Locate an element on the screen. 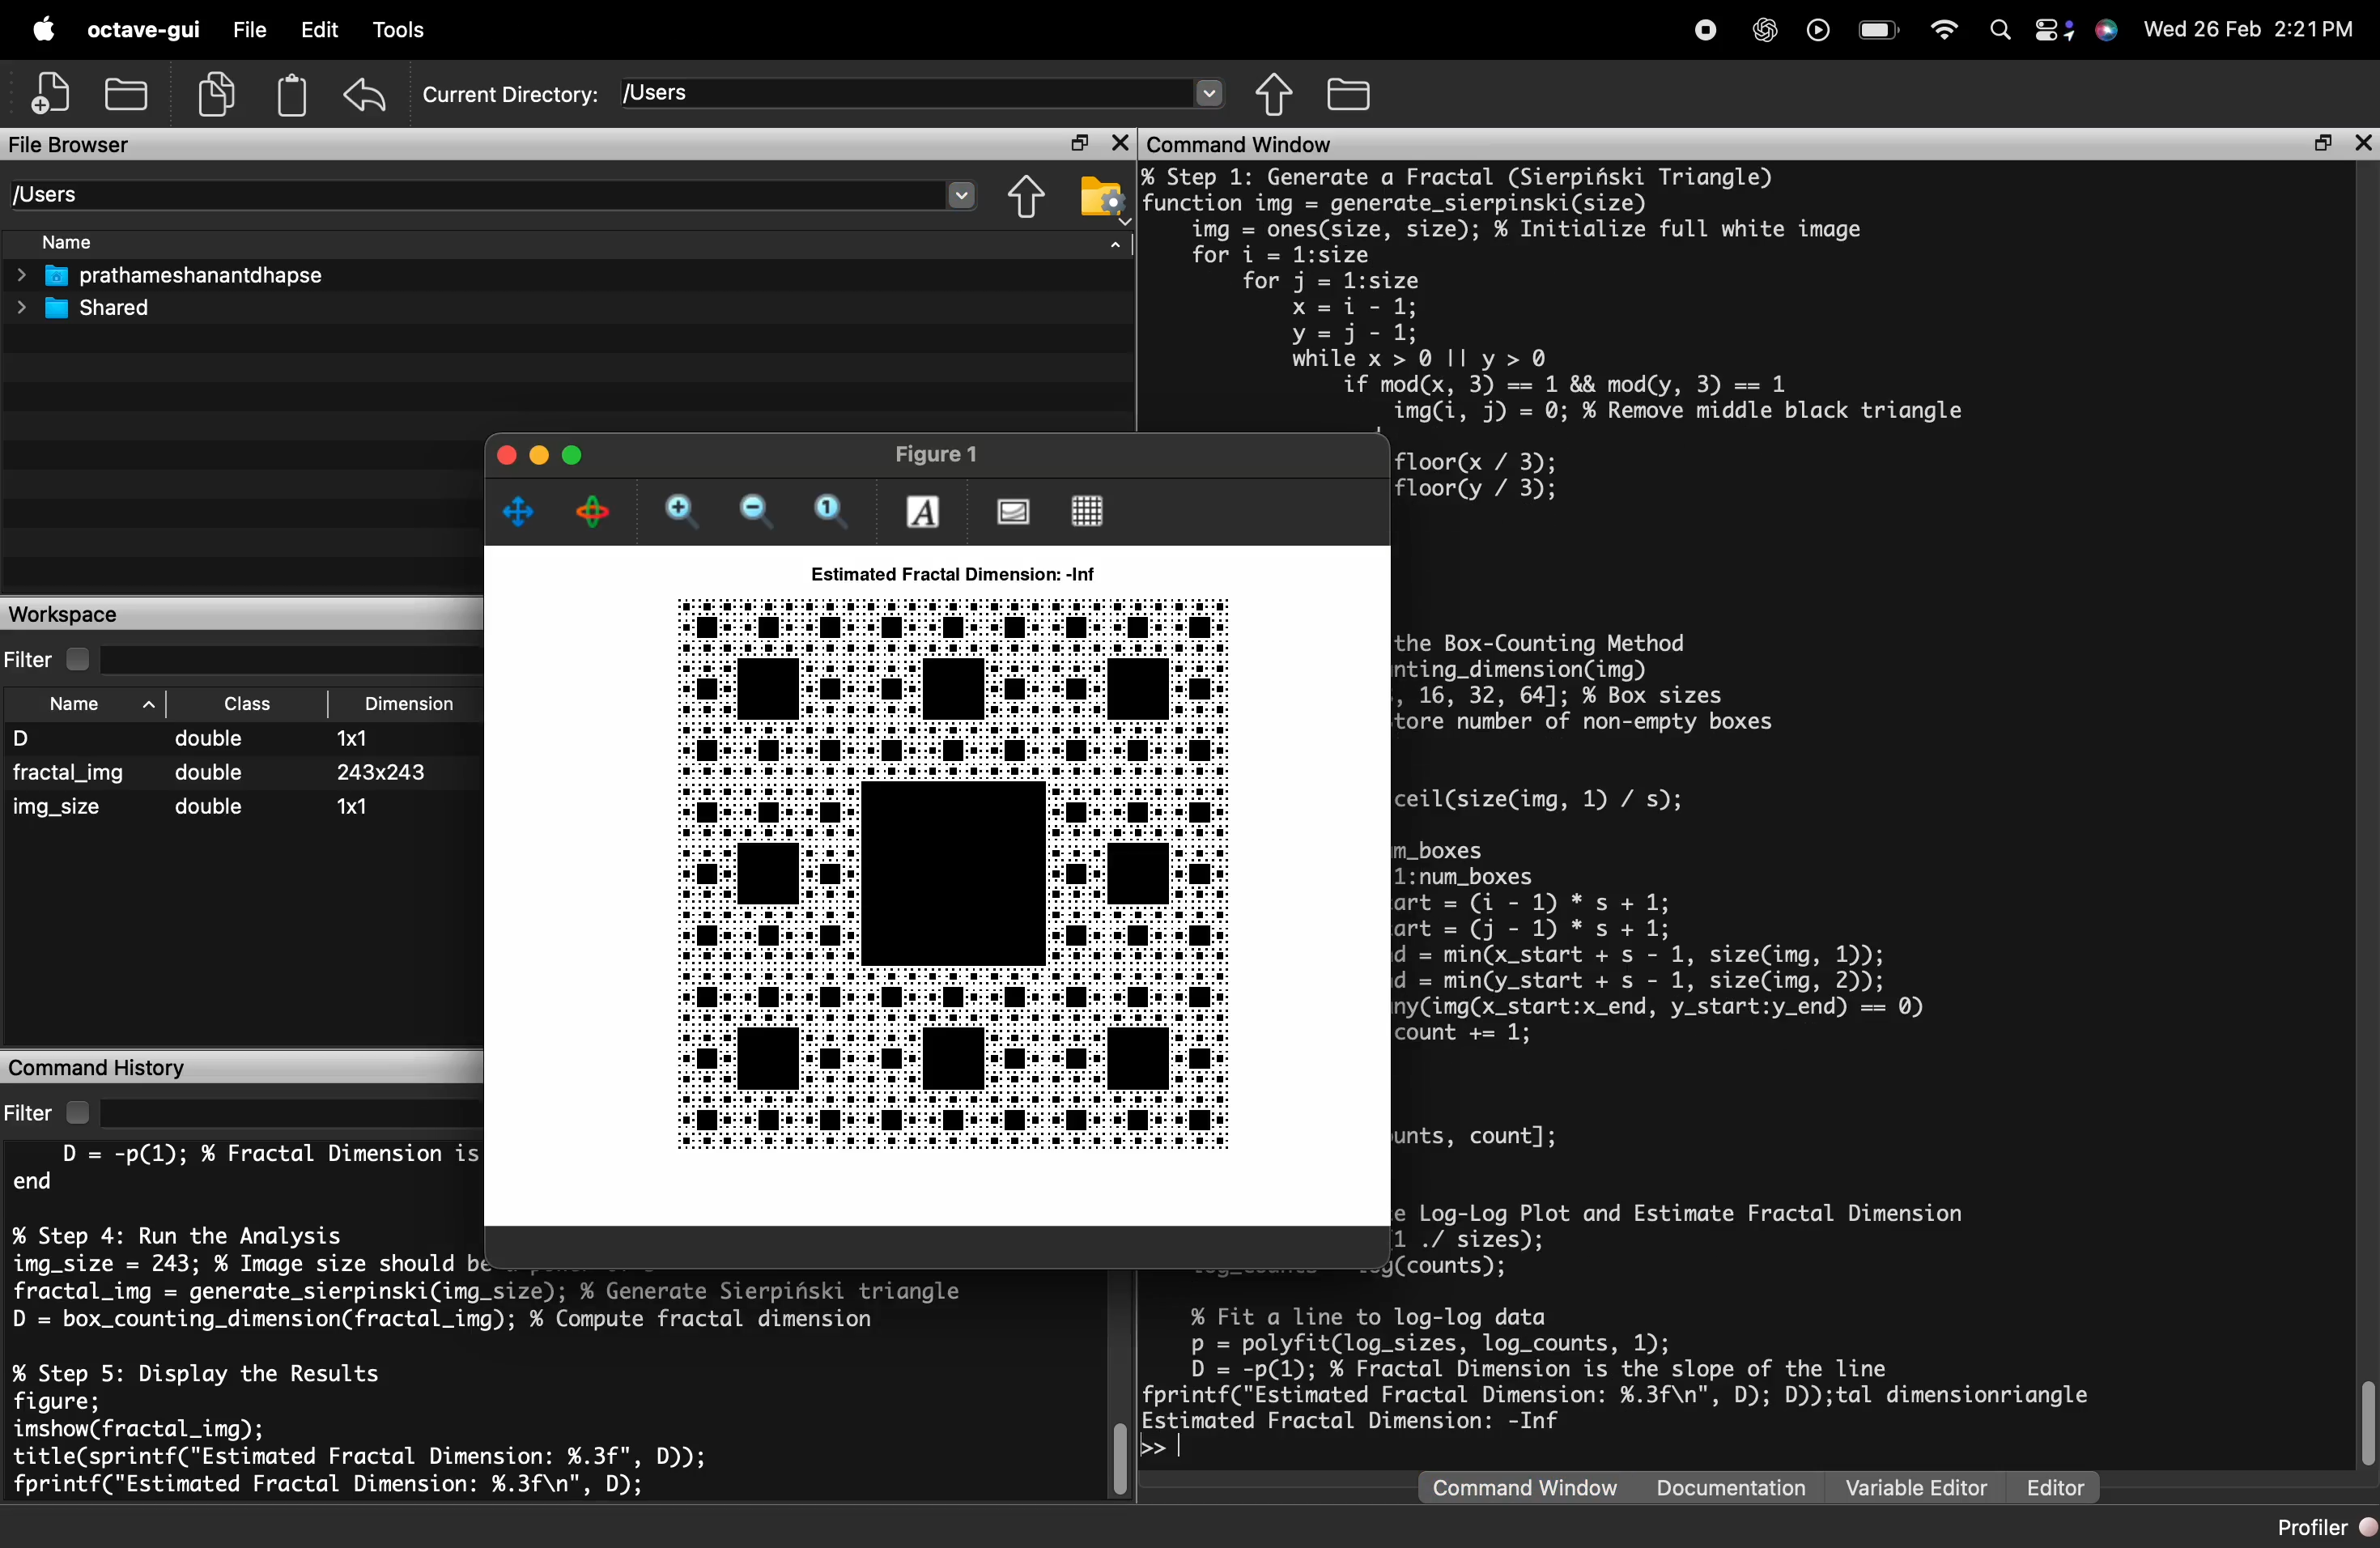 The image size is (2380, 1548). browse your files is located at coordinates (1101, 198).